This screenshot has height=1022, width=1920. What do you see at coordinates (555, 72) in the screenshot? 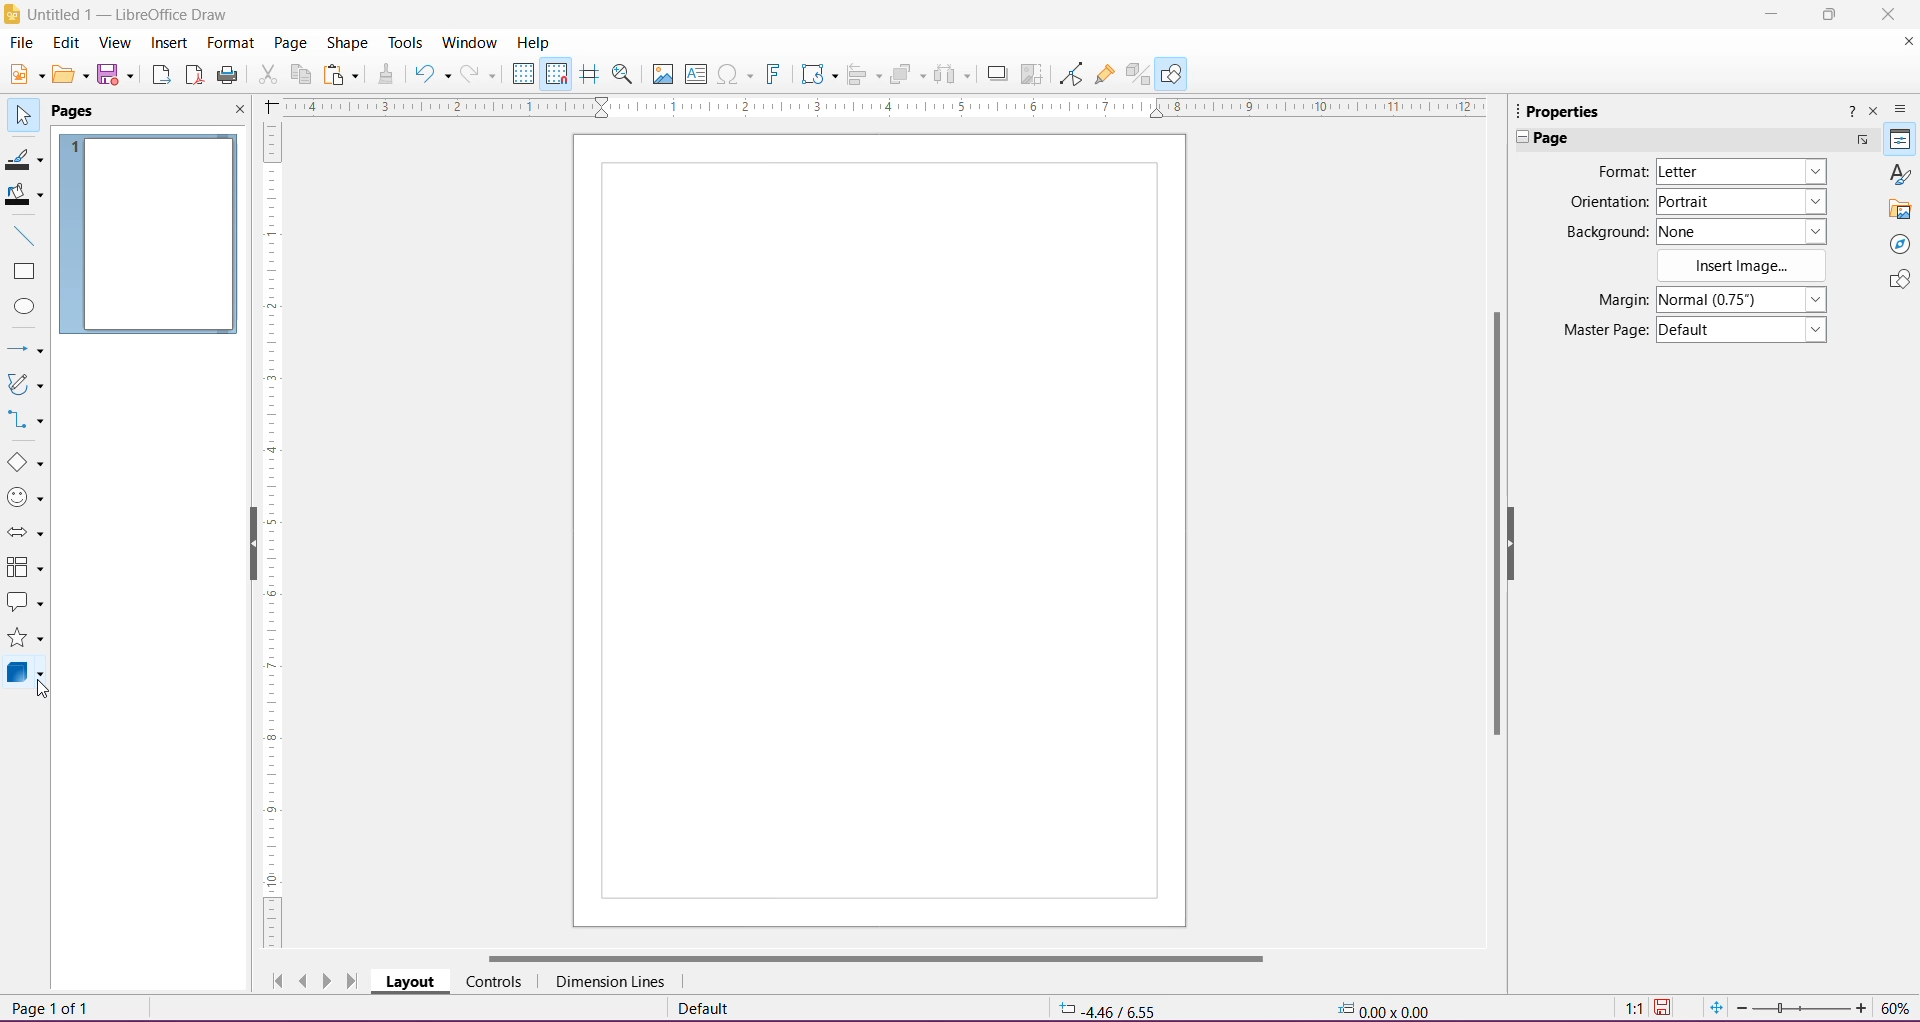
I see `Snap to Grid` at bounding box center [555, 72].